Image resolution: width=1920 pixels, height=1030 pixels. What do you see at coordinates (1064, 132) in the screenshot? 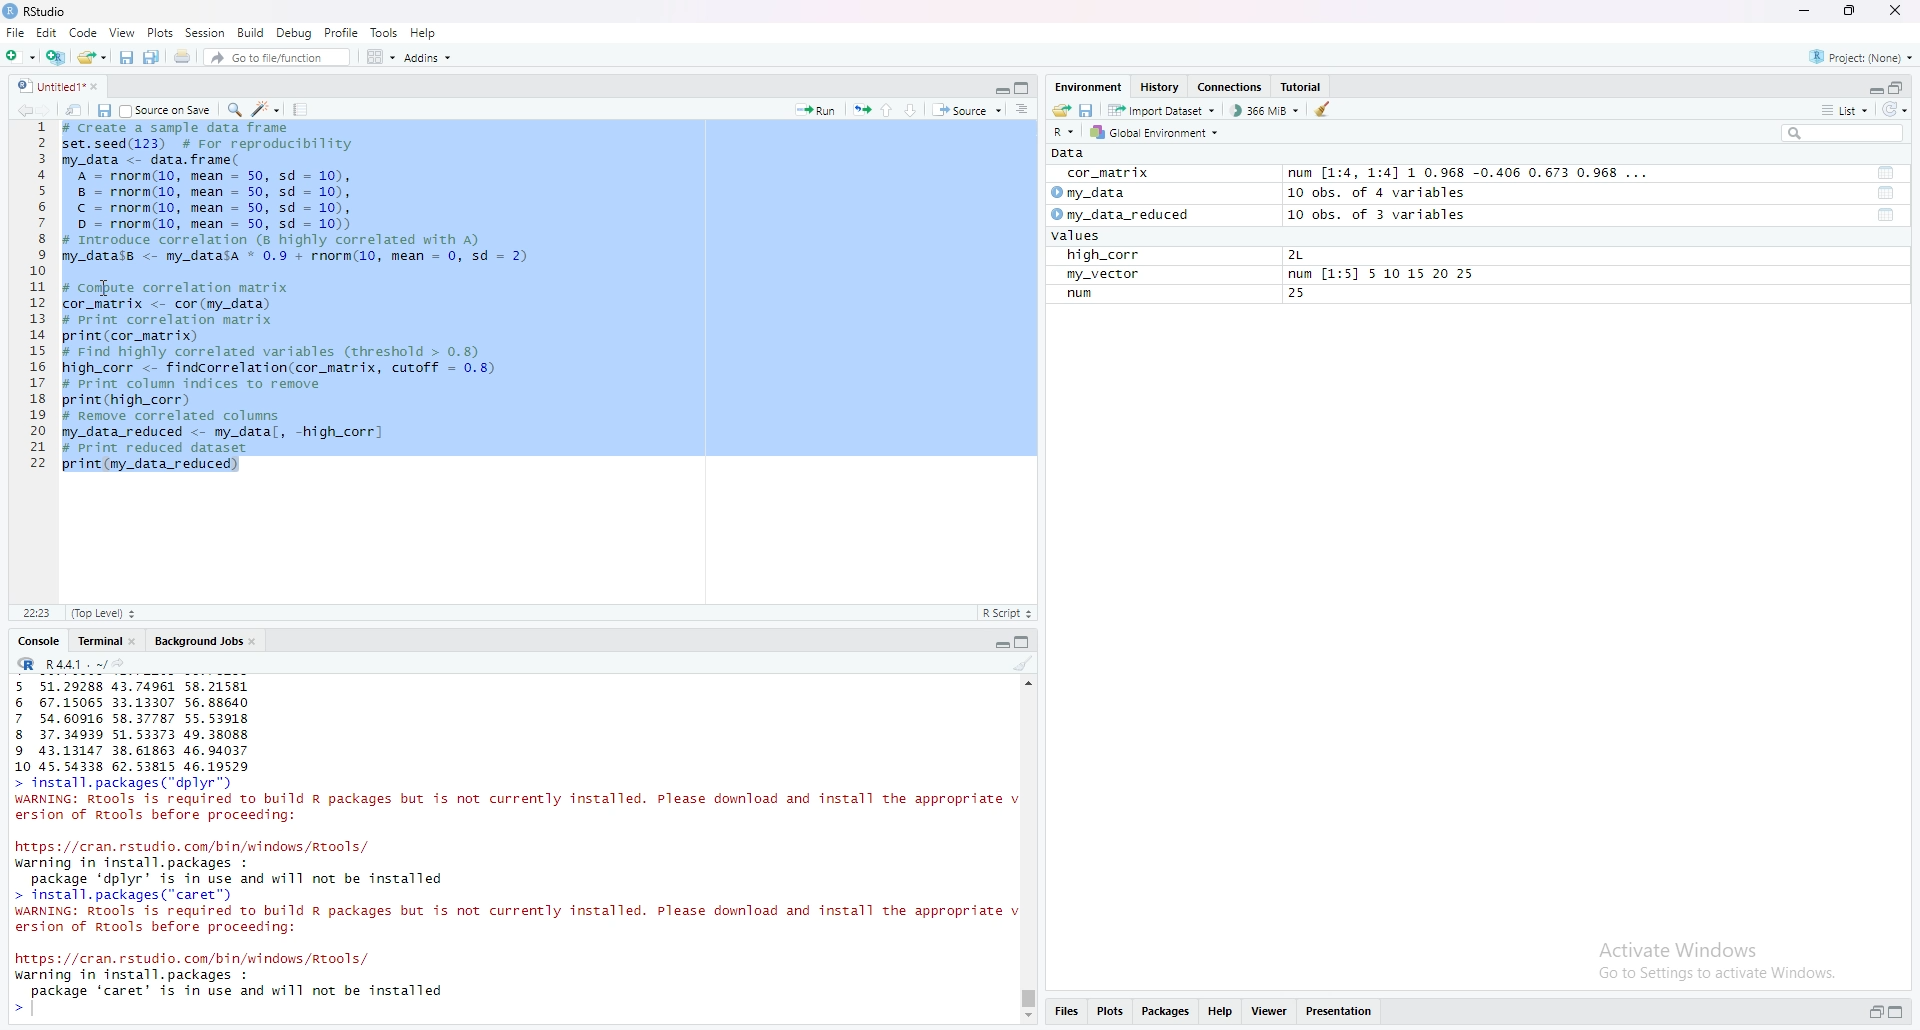
I see `R` at bounding box center [1064, 132].